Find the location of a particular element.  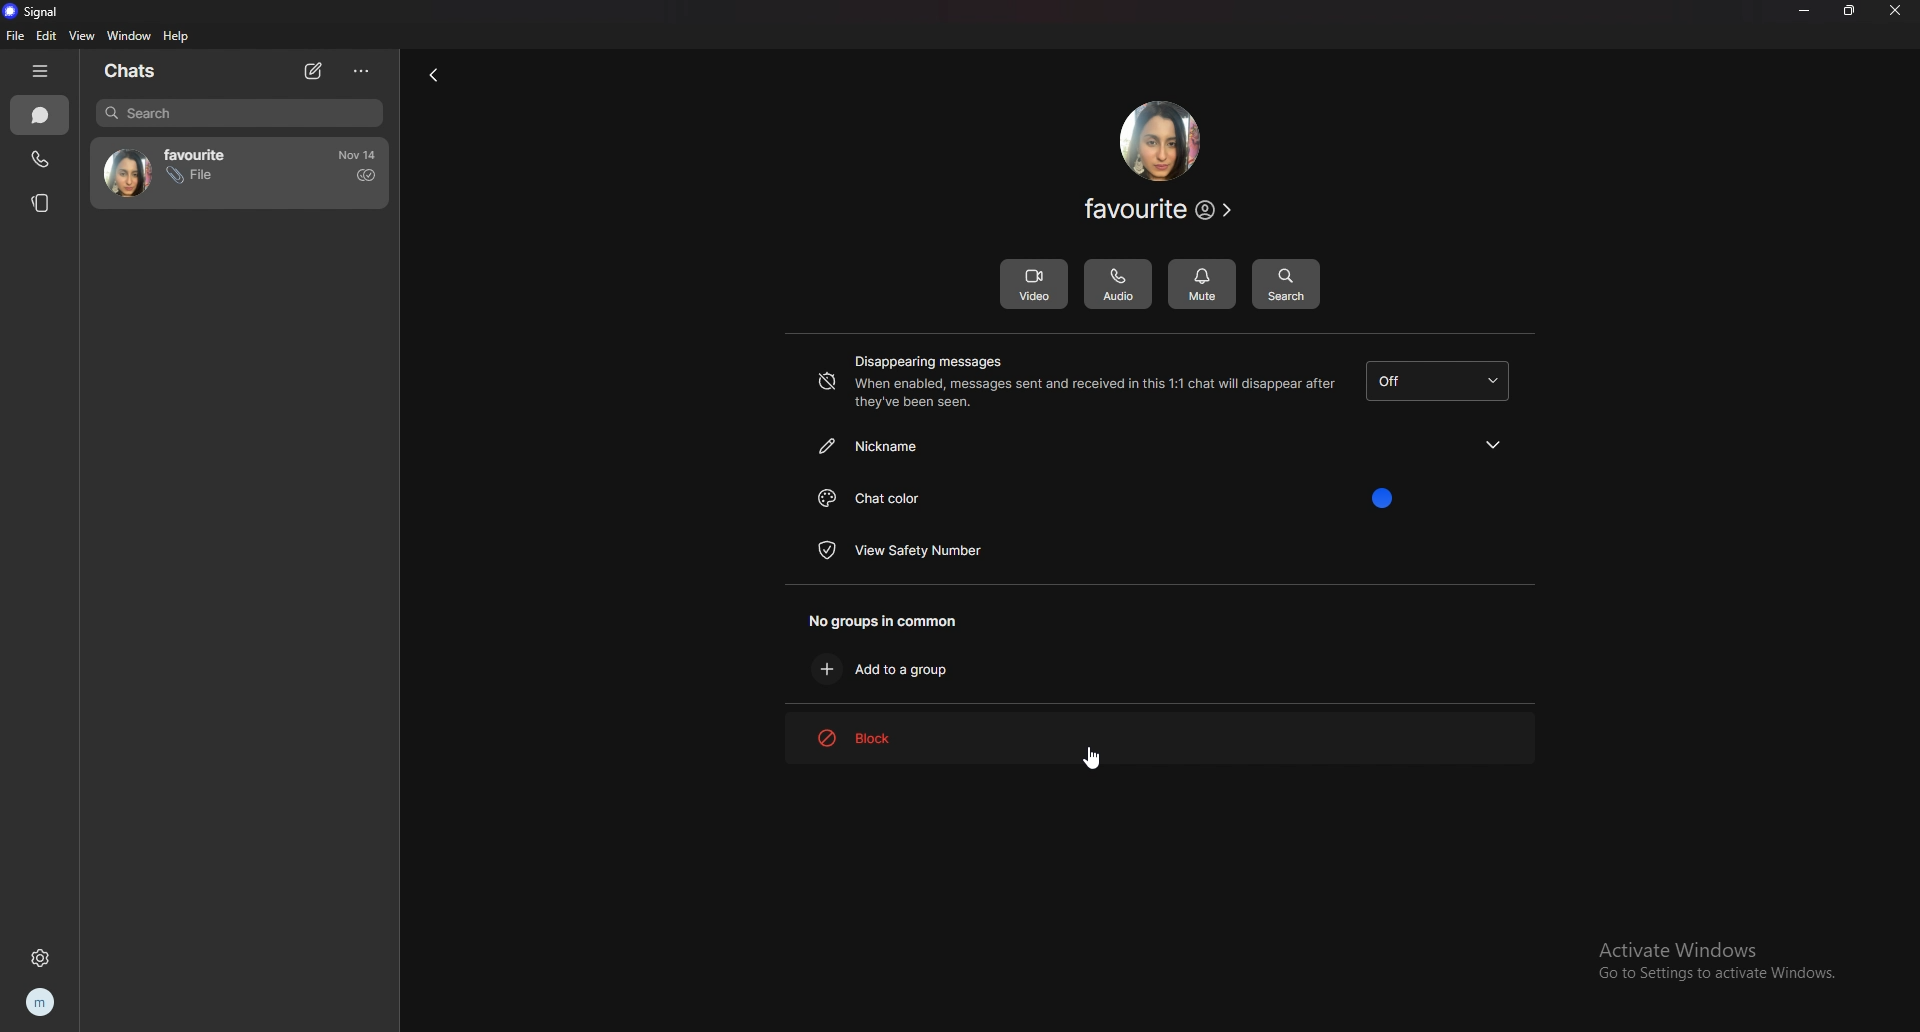

chats is located at coordinates (40, 114).